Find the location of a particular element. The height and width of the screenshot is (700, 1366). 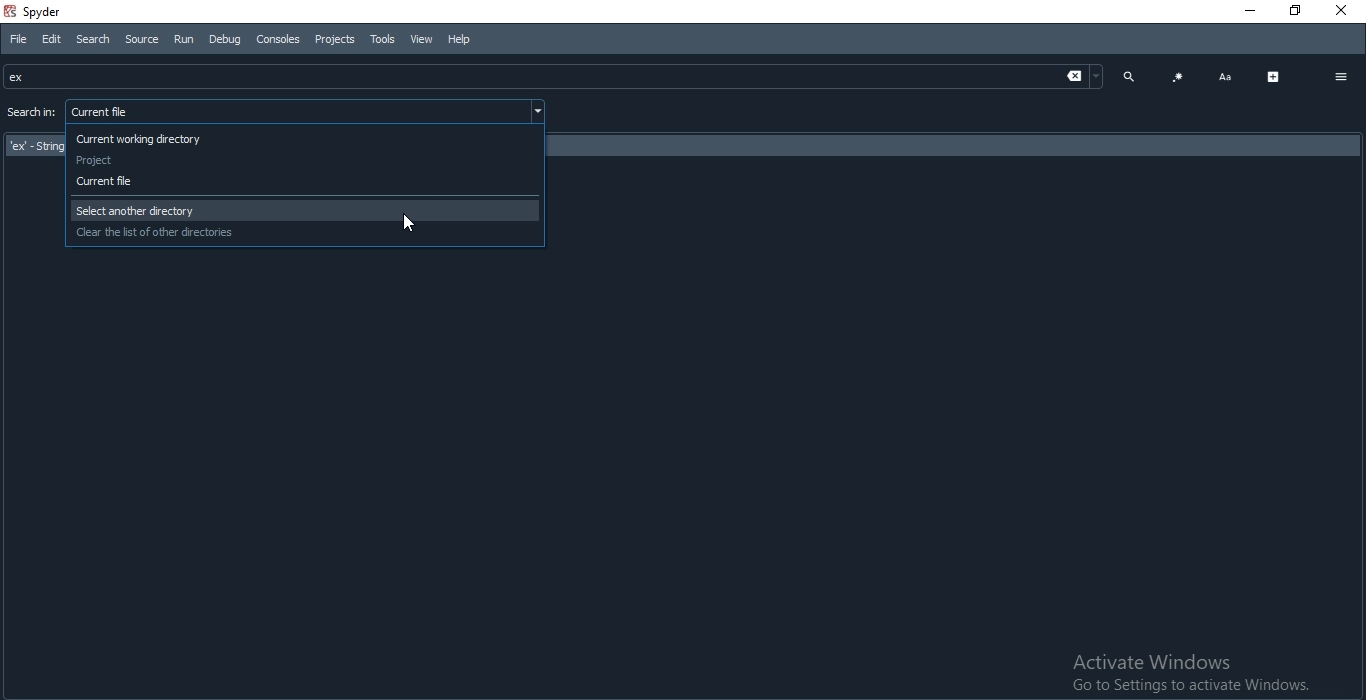

search is located at coordinates (1129, 75).